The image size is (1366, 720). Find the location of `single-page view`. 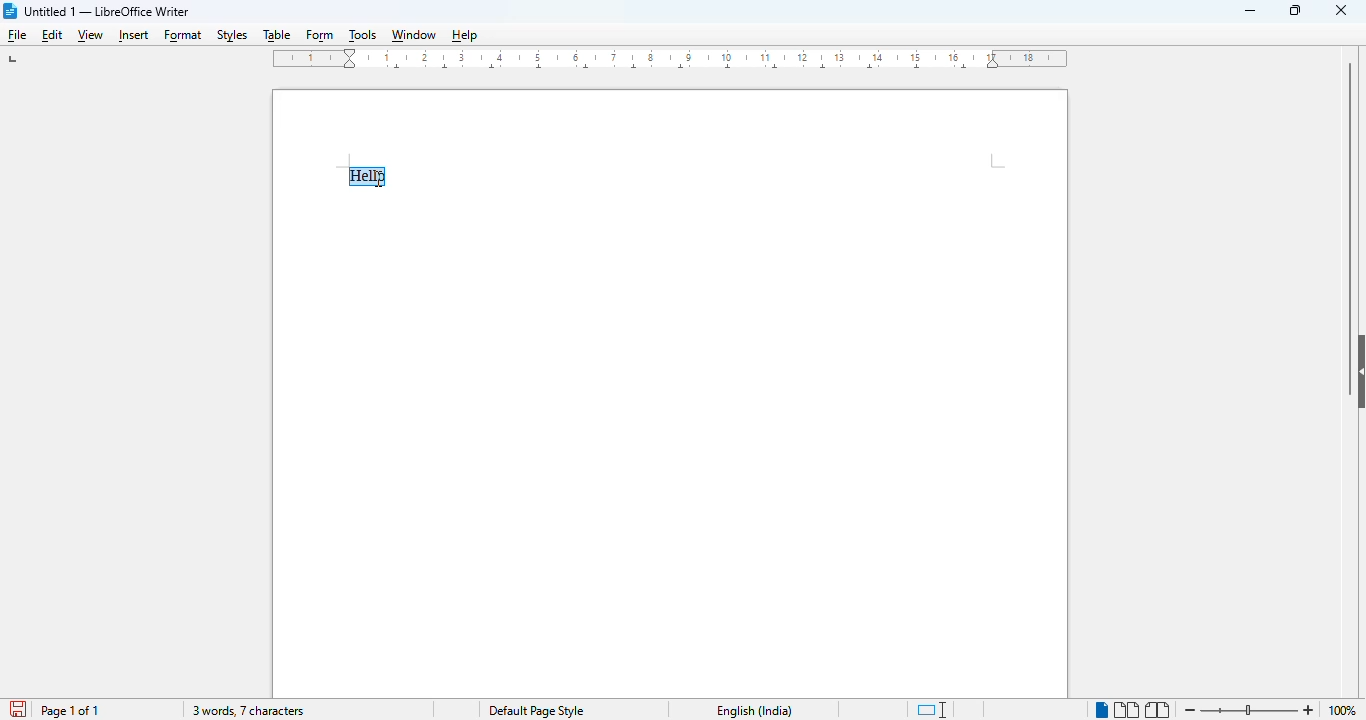

single-page view is located at coordinates (1101, 711).